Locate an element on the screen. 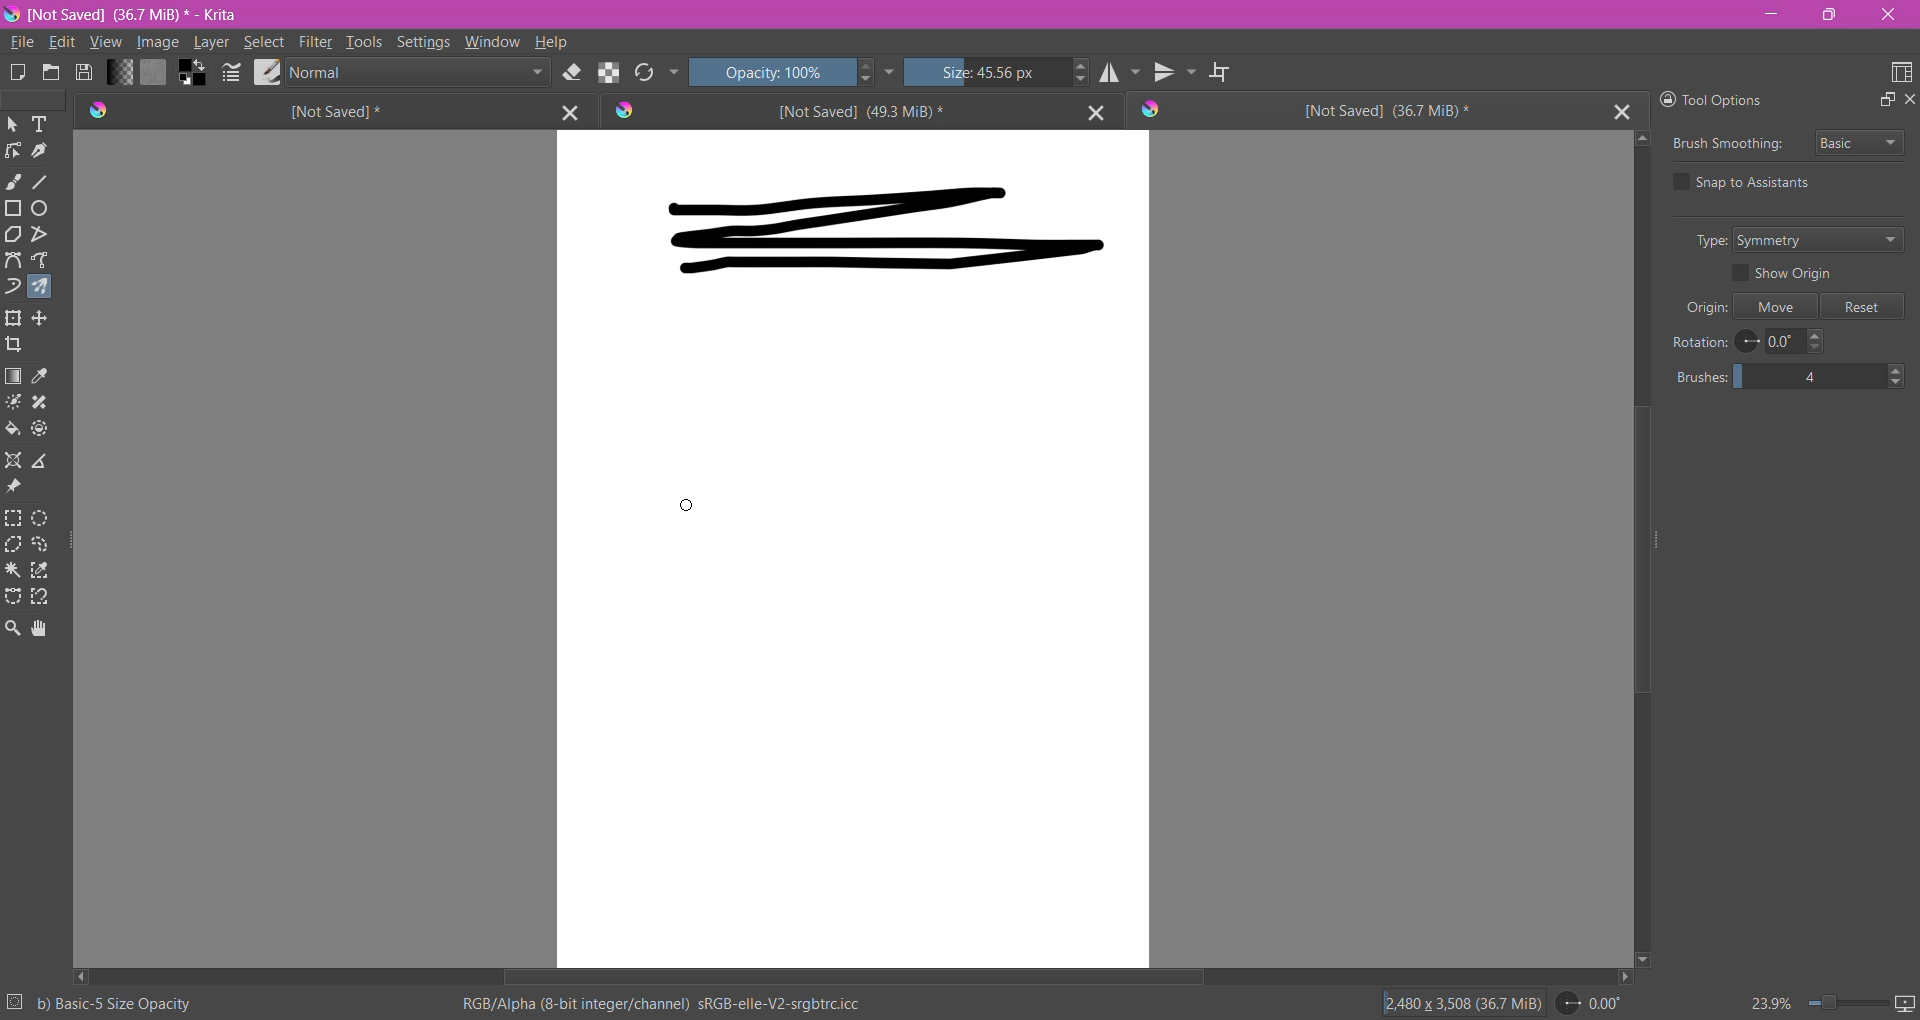 This screenshot has height=1020, width=1920. Edit Shapes Tool is located at coordinates (14, 151).